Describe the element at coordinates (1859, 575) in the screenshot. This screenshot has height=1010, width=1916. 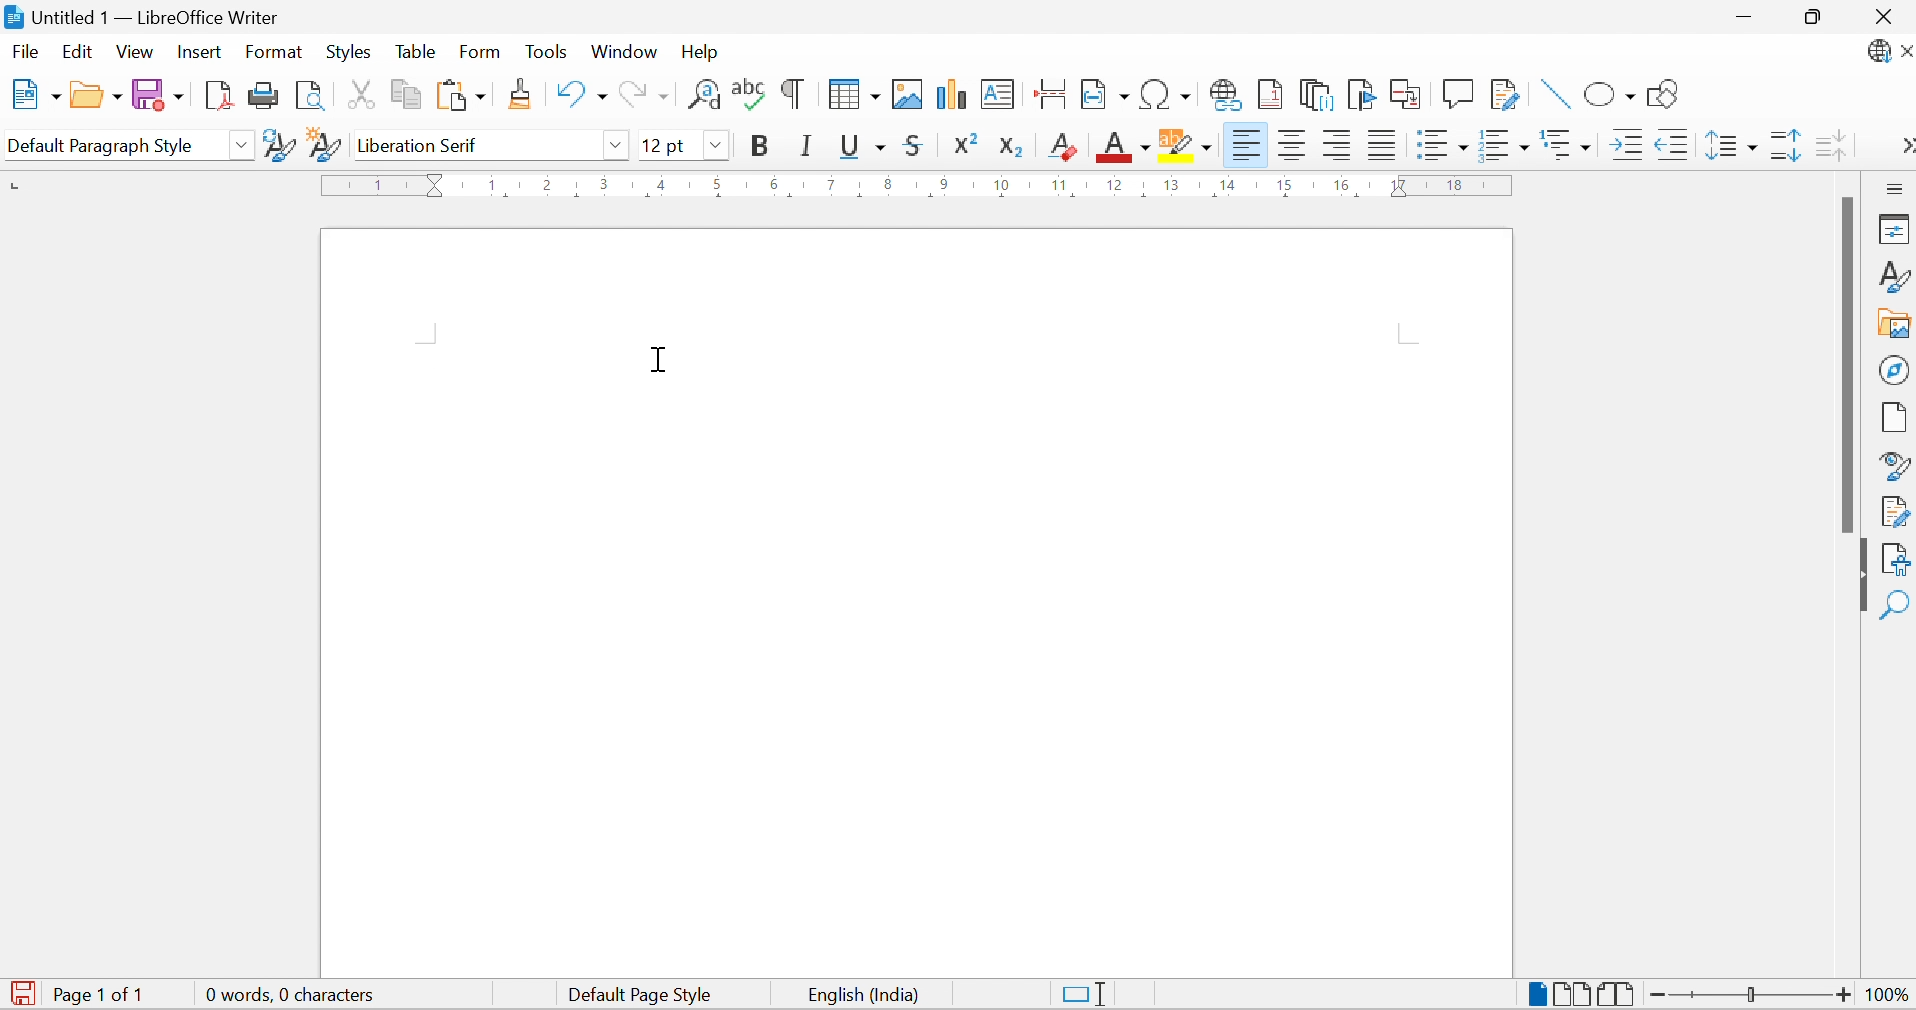
I see `Hide` at that location.